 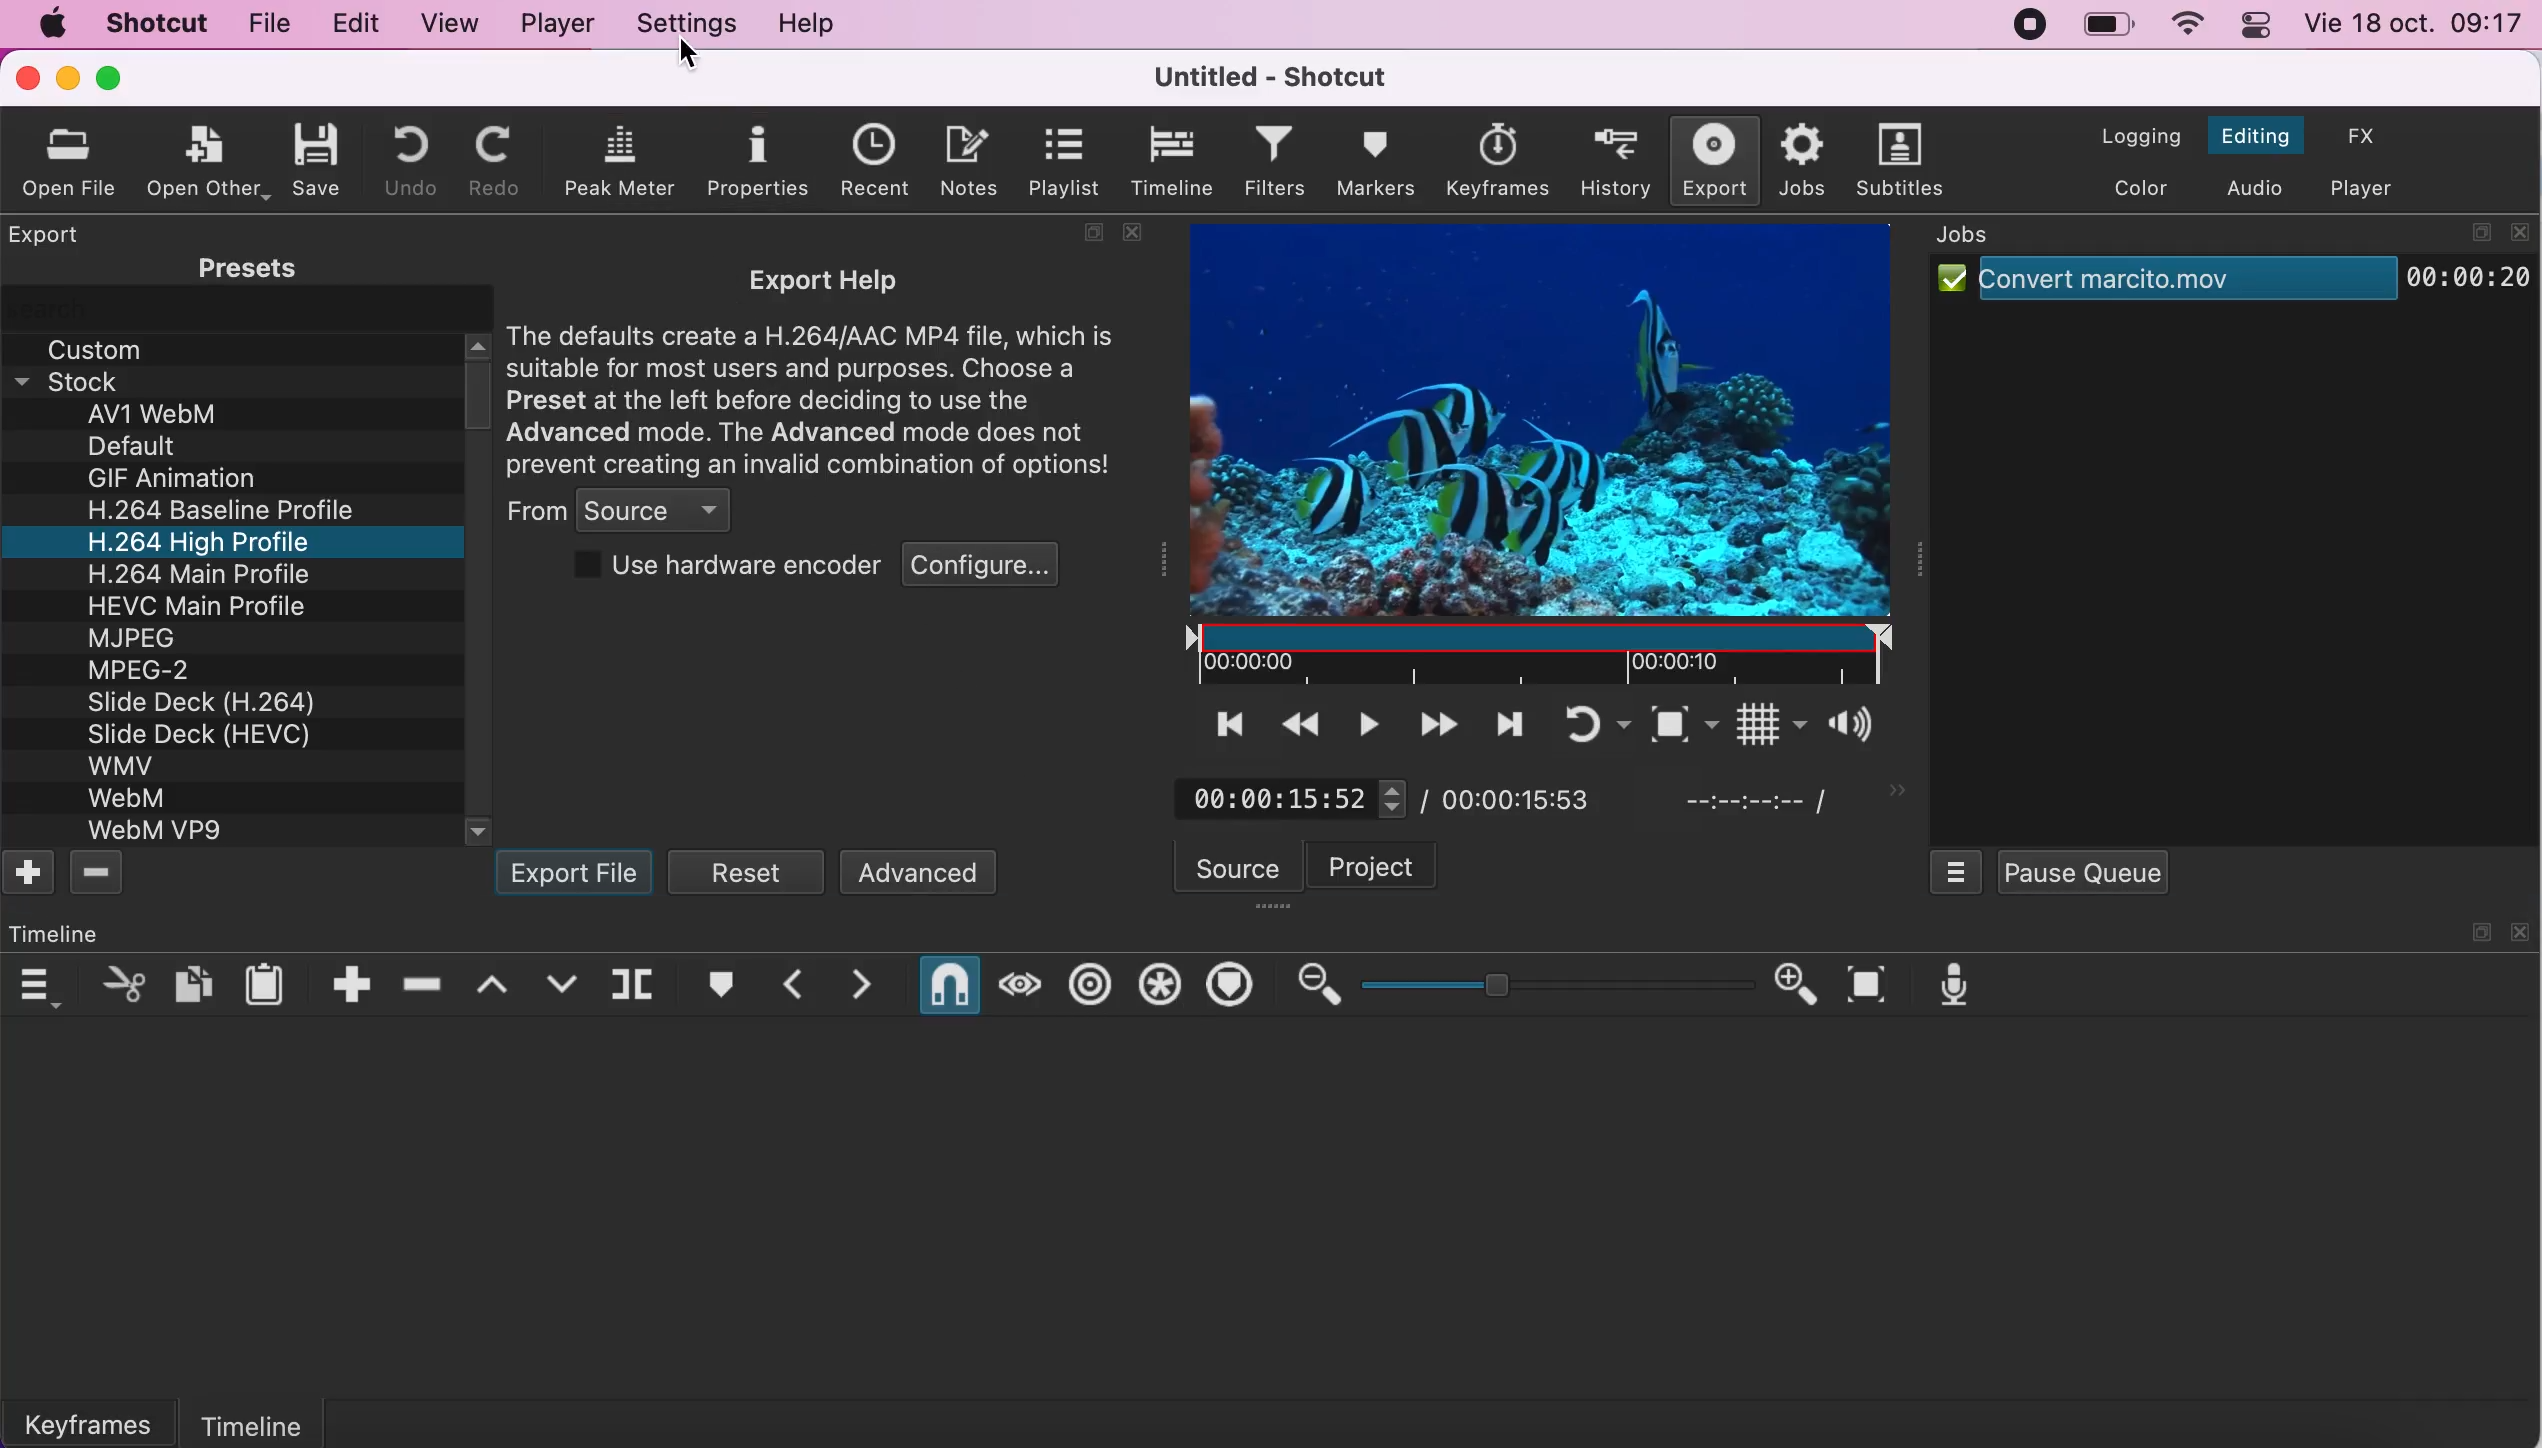 I want to click on export file, so click(x=577, y=874).